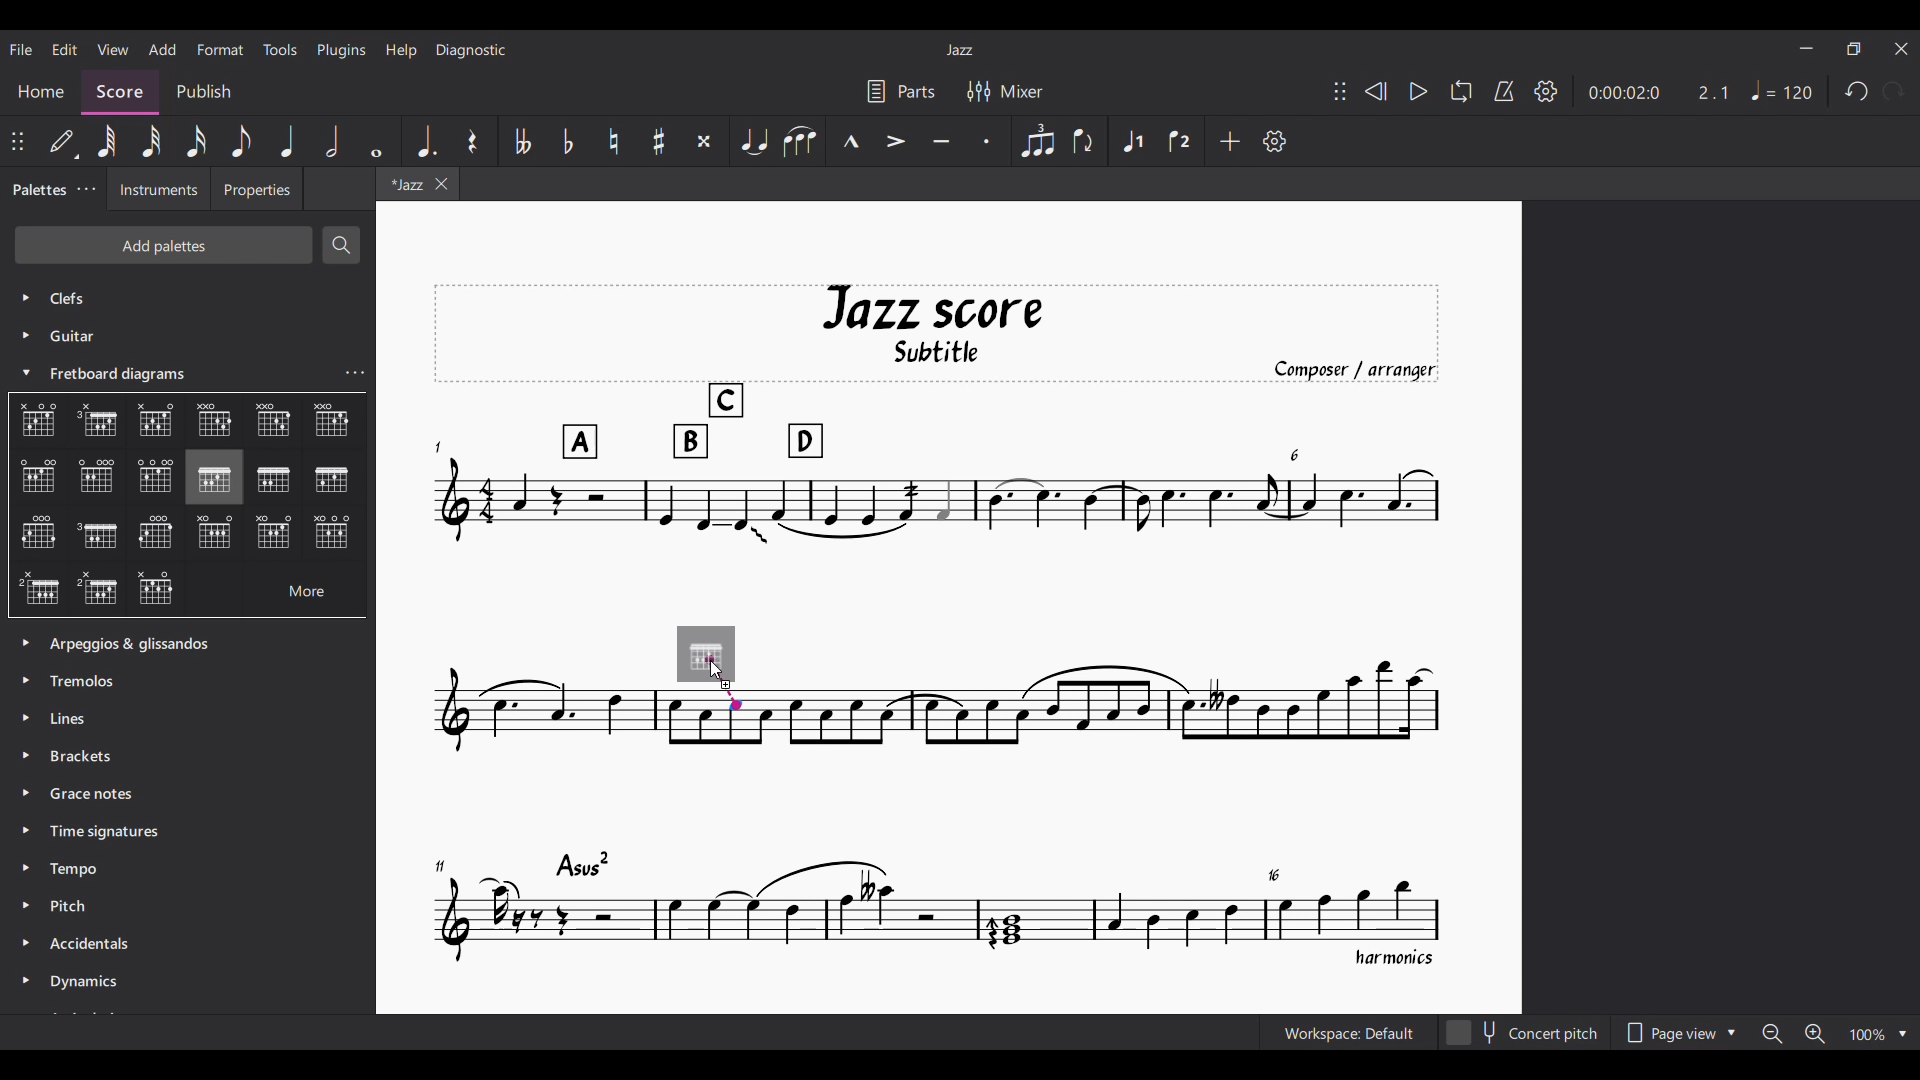  Describe the element at coordinates (1349, 1032) in the screenshot. I see `Current workspace setting` at that location.